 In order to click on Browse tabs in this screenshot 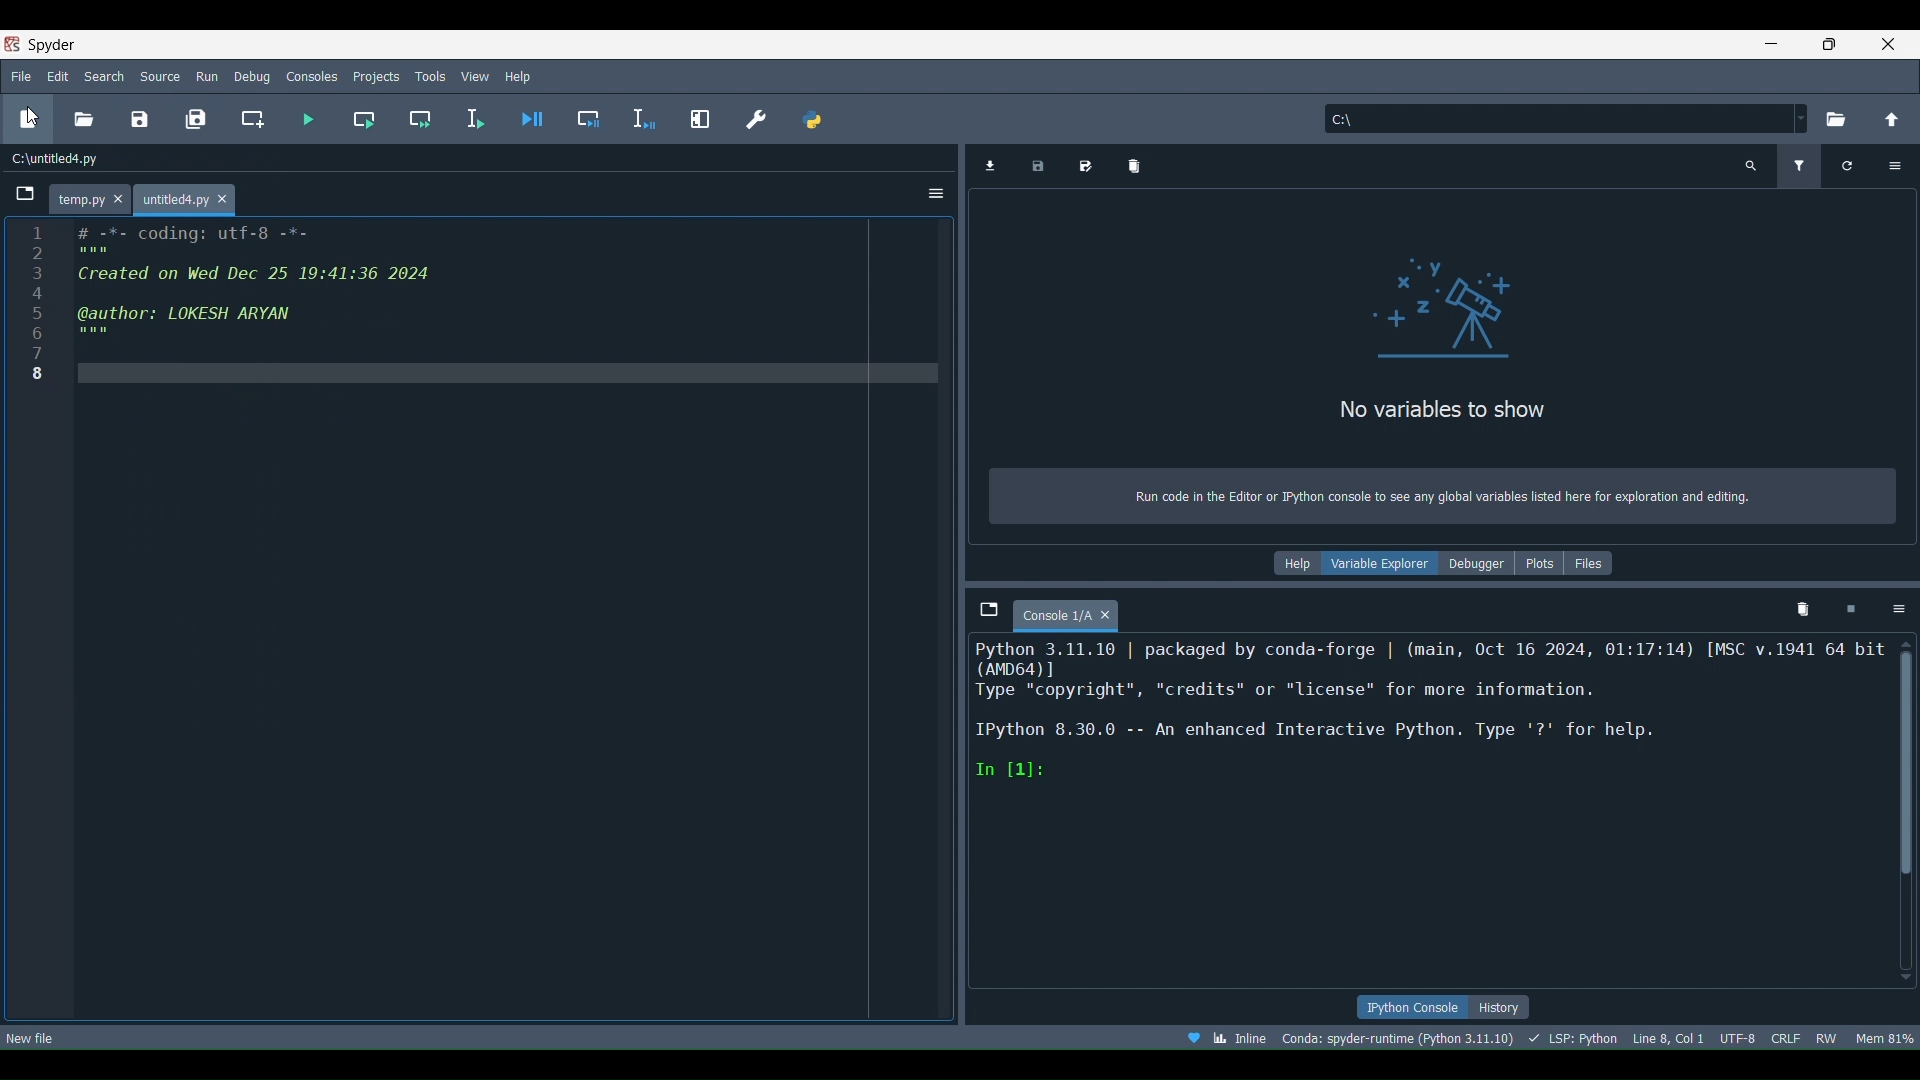, I will do `click(25, 194)`.